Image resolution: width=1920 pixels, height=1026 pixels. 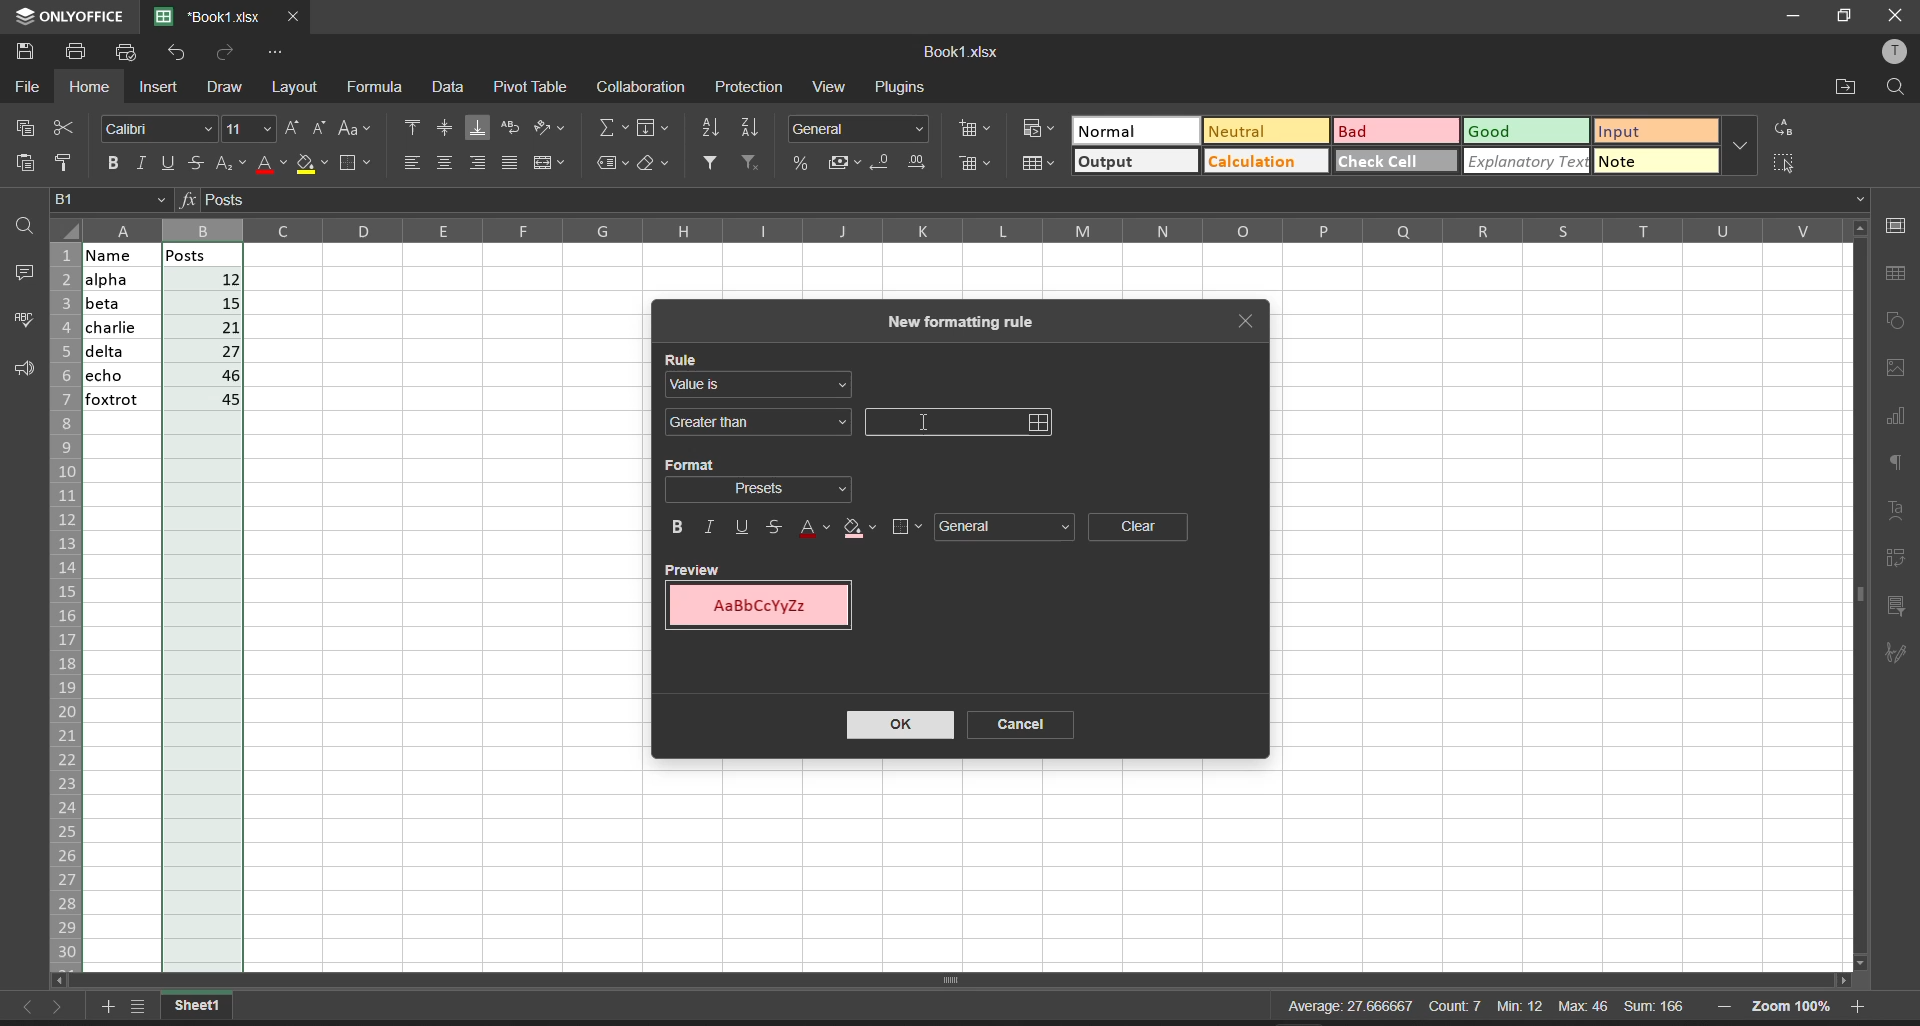 I want to click on Bad, so click(x=1357, y=131).